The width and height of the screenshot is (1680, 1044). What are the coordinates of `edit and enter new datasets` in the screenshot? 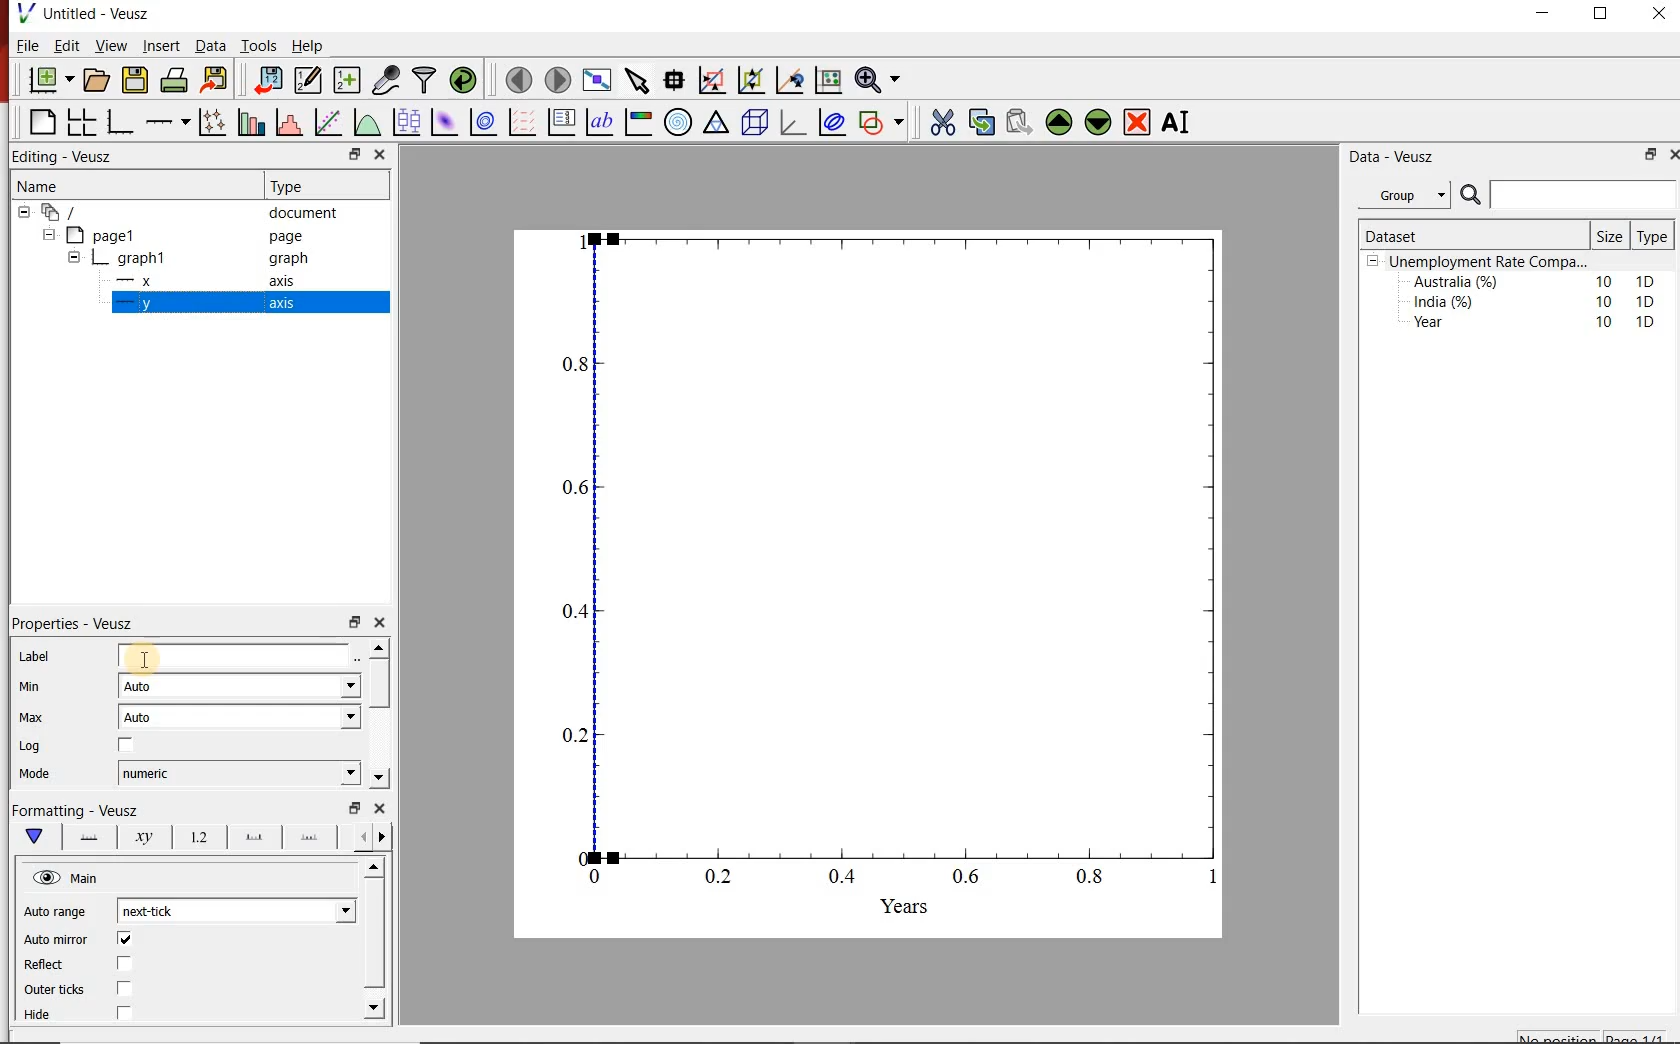 It's located at (310, 78).